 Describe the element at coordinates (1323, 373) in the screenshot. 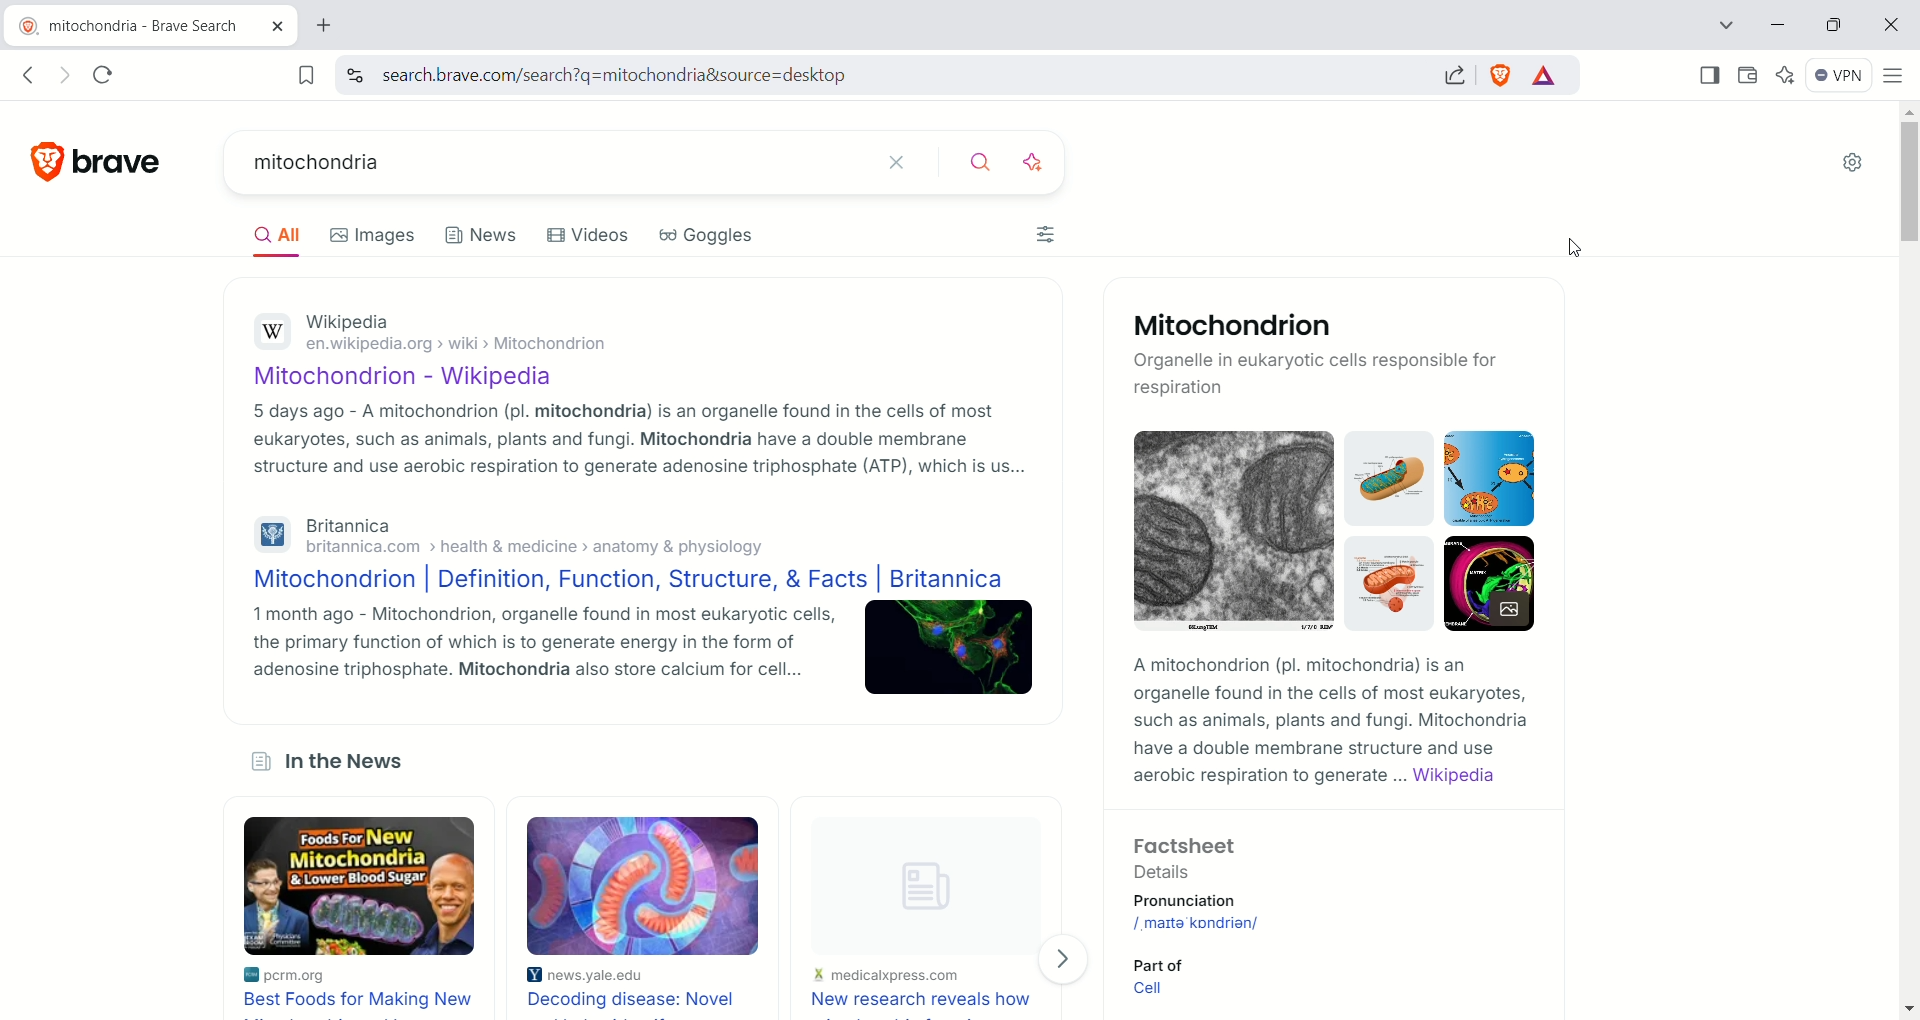

I see `Organelle in eukaryotic cells responsible for respiration` at that location.